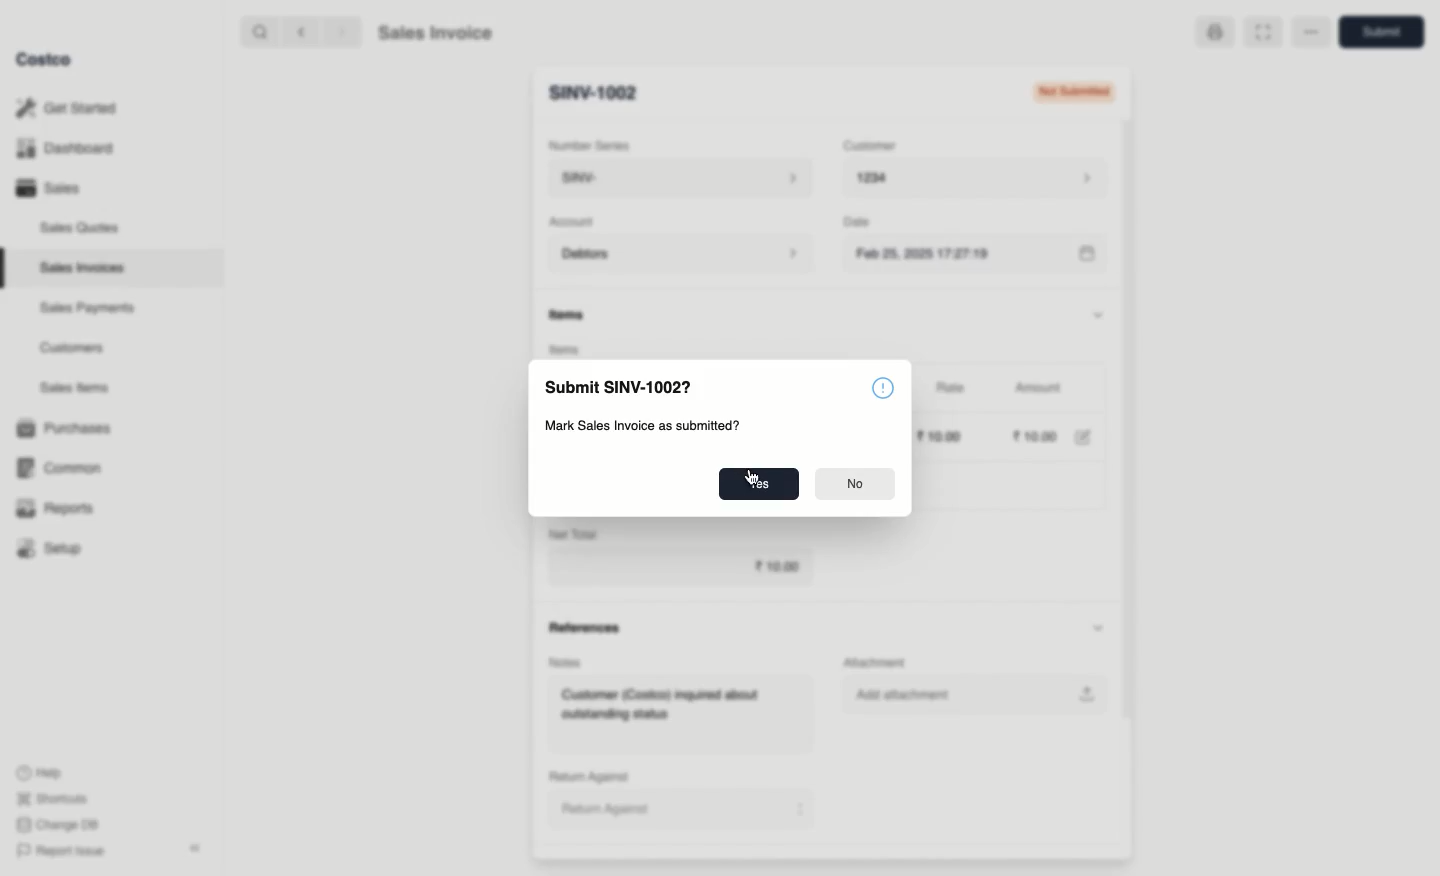  What do you see at coordinates (572, 313) in the screenshot?
I see `` at bounding box center [572, 313].